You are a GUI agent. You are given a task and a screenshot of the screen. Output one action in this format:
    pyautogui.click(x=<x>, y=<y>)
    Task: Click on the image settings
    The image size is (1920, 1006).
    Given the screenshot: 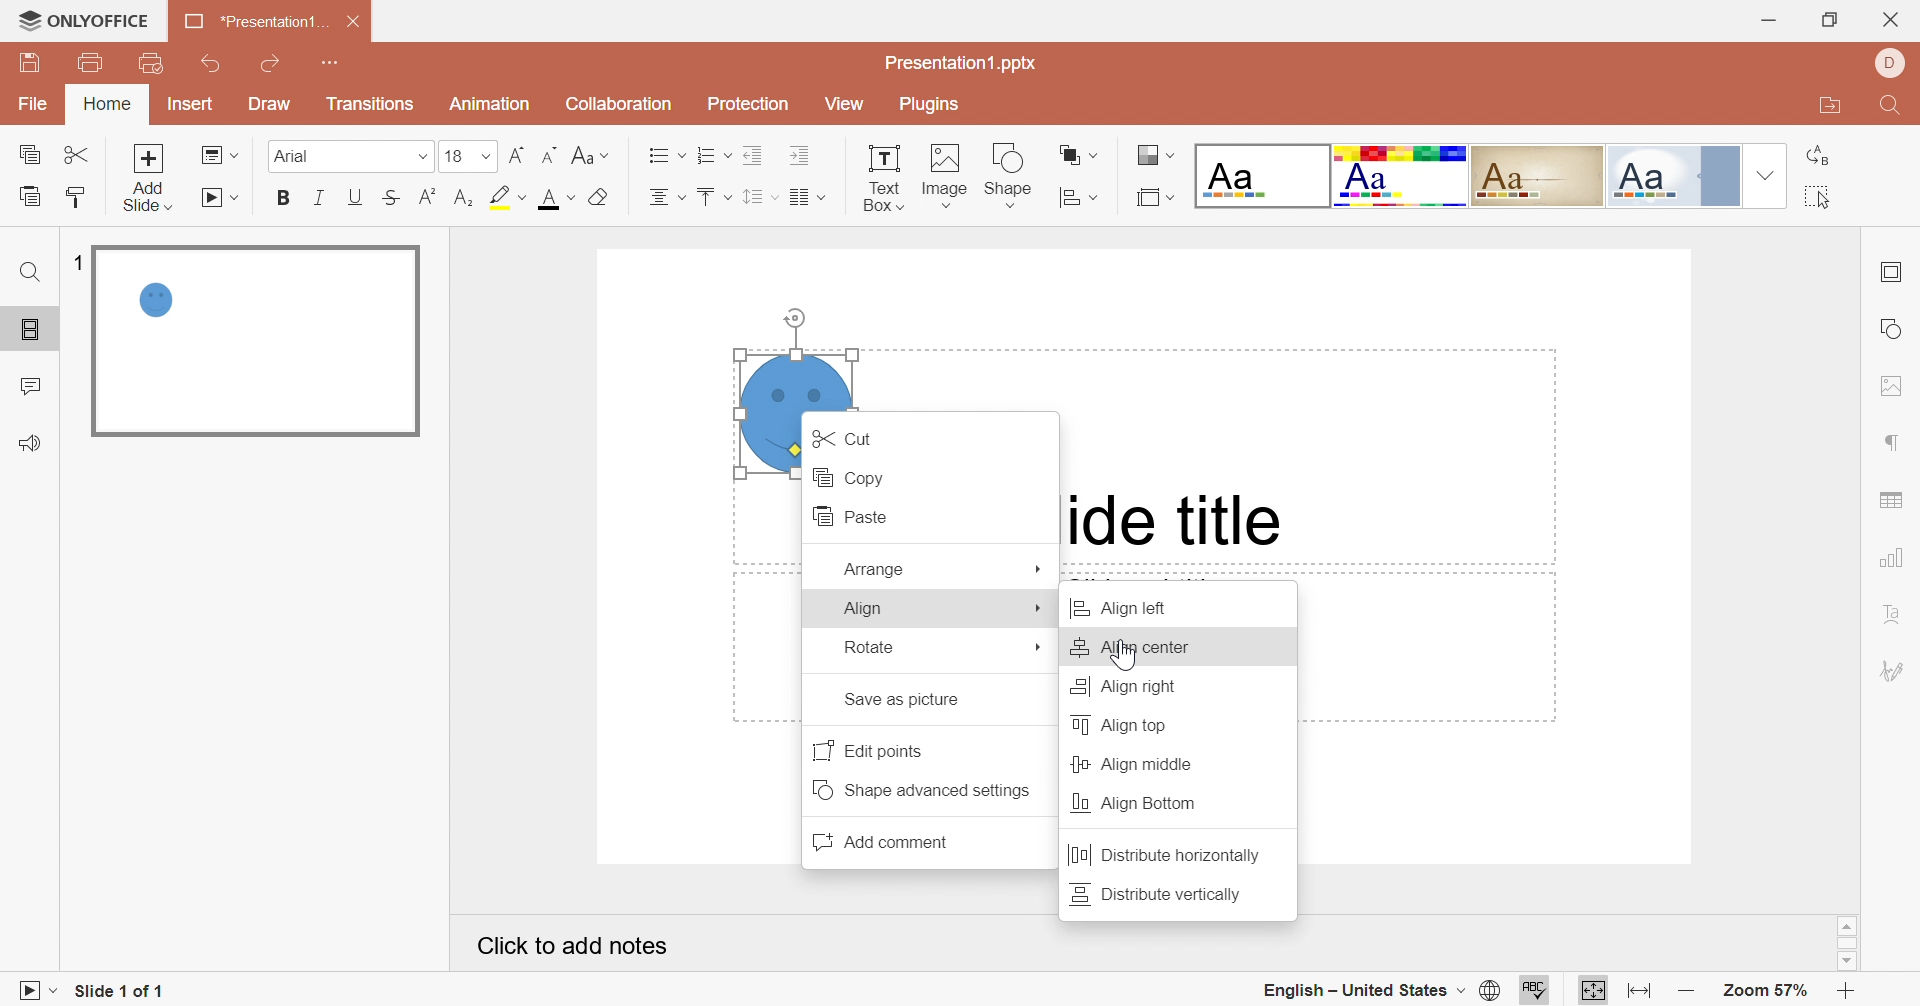 What is the action you would take?
    pyautogui.click(x=1889, y=385)
    